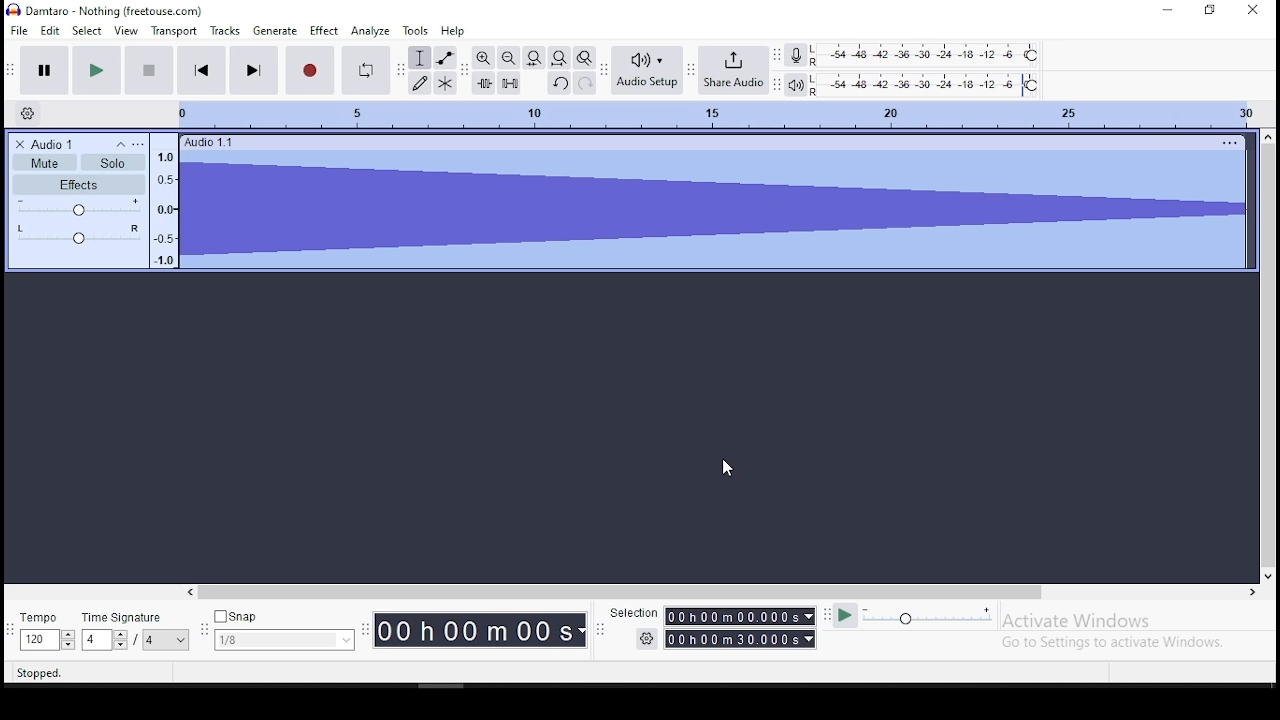 The image size is (1280, 720). I want to click on generate, so click(273, 31).